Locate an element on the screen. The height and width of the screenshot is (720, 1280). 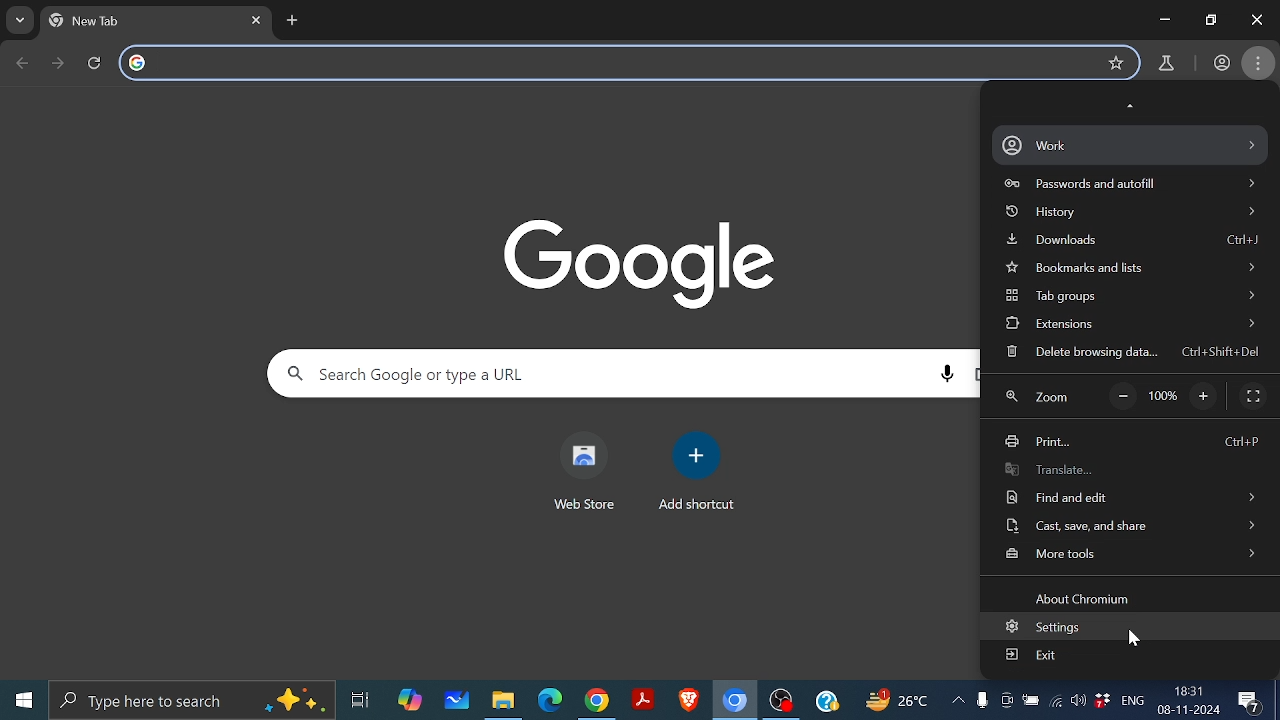
Passwords and autofill is located at coordinates (1134, 185).